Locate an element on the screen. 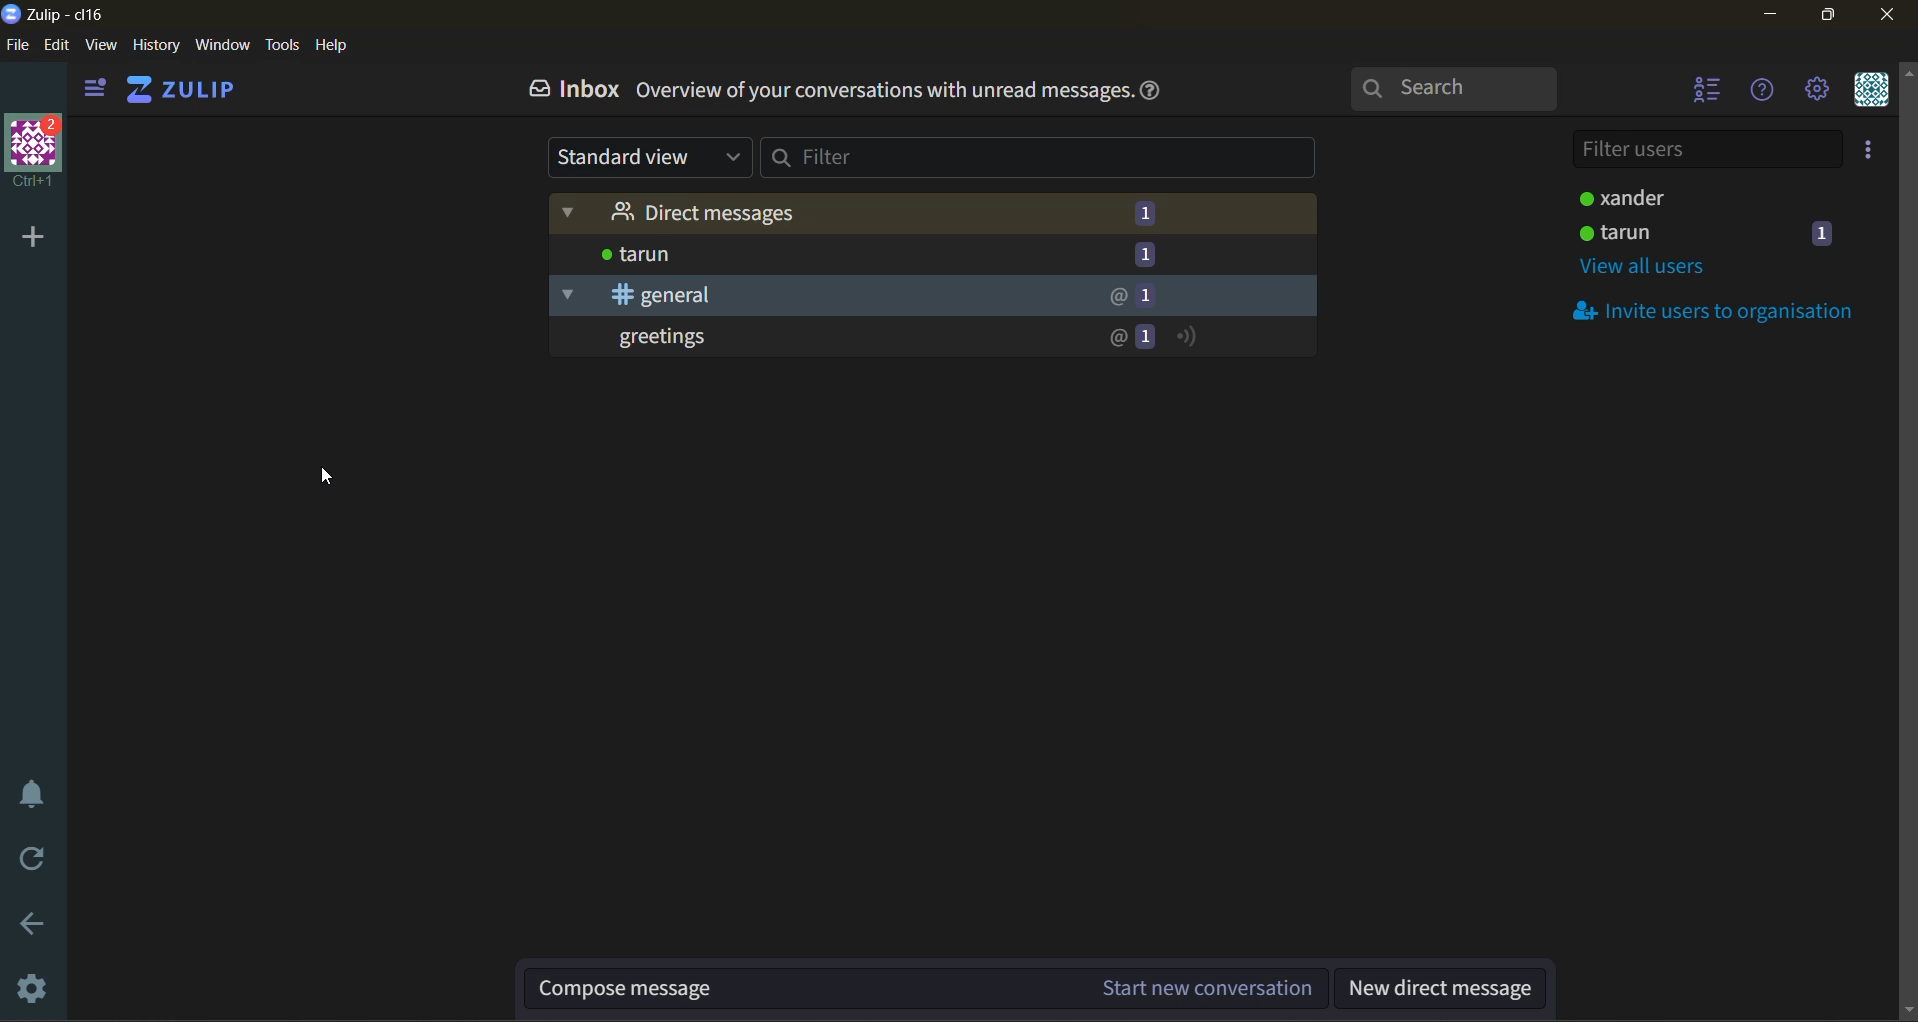 The height and width of the screenshot is (1022, 1918). home view is located at coordinates (197, 90).